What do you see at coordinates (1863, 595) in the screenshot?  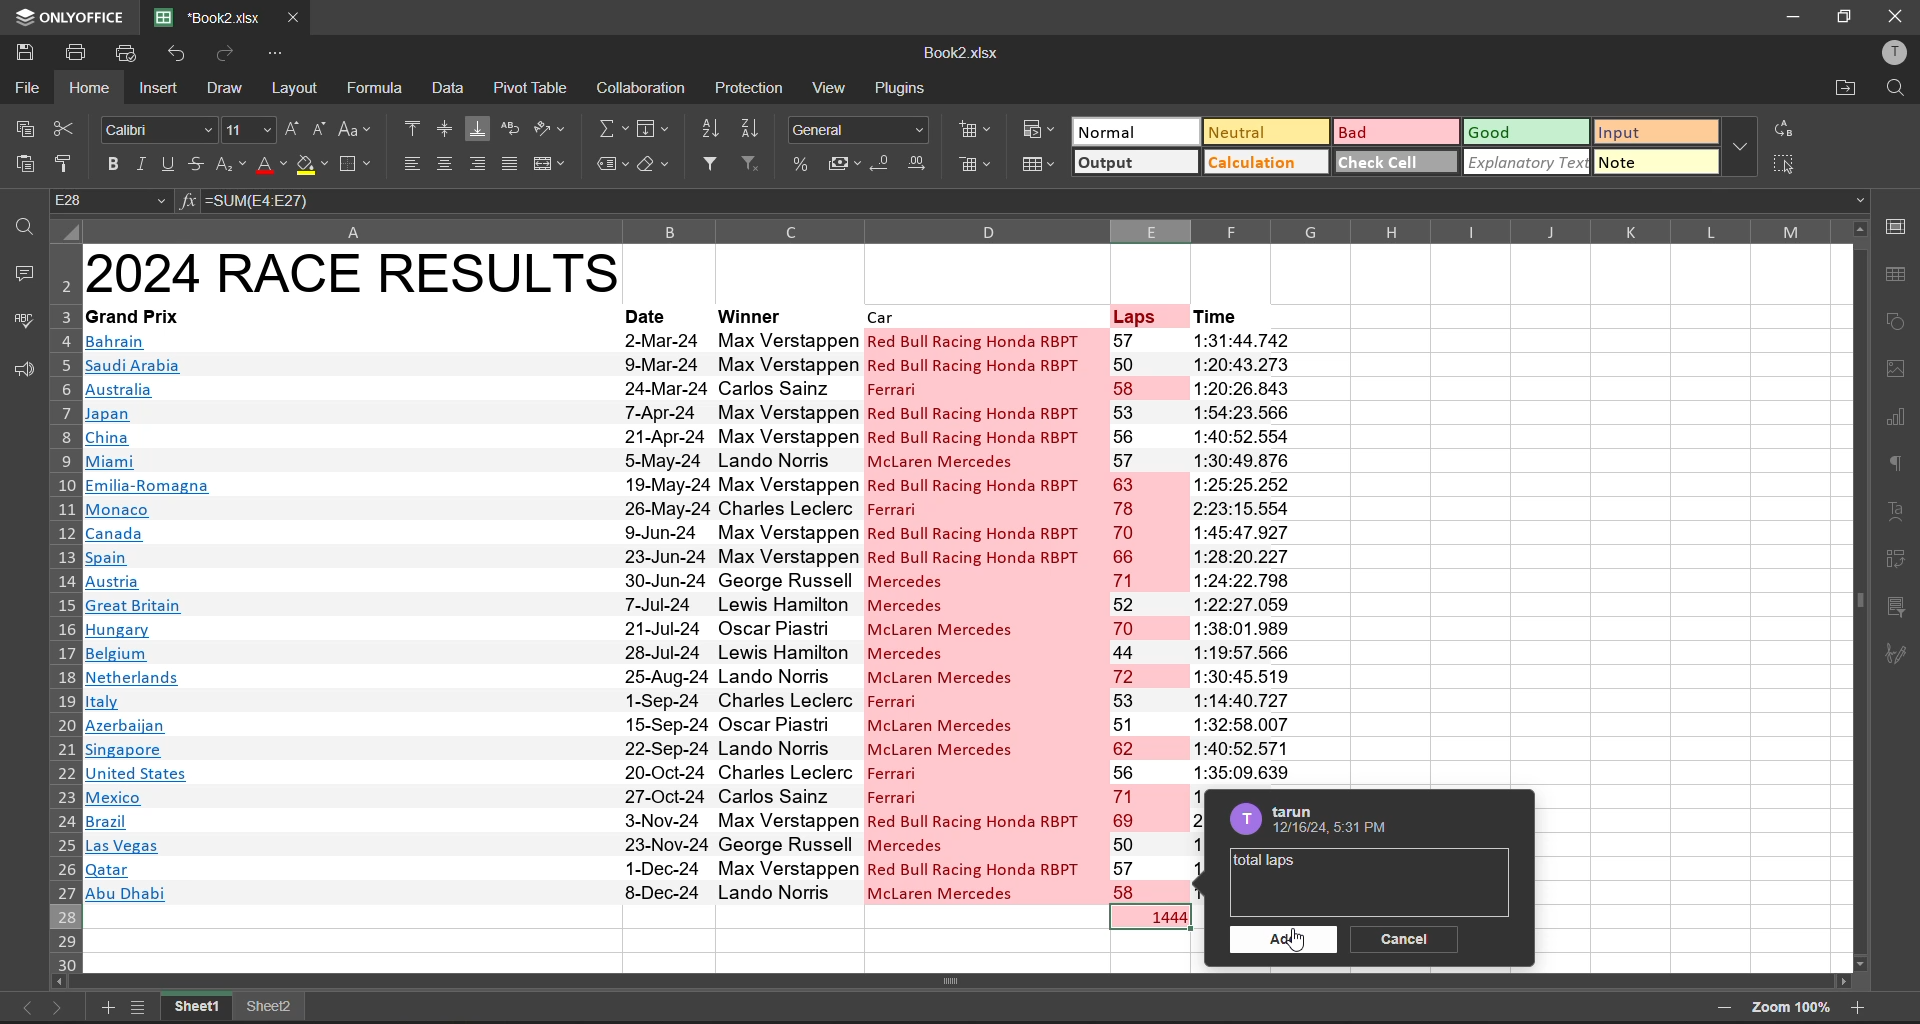 I see `scroll bar` at bounding box center [1863, 595].